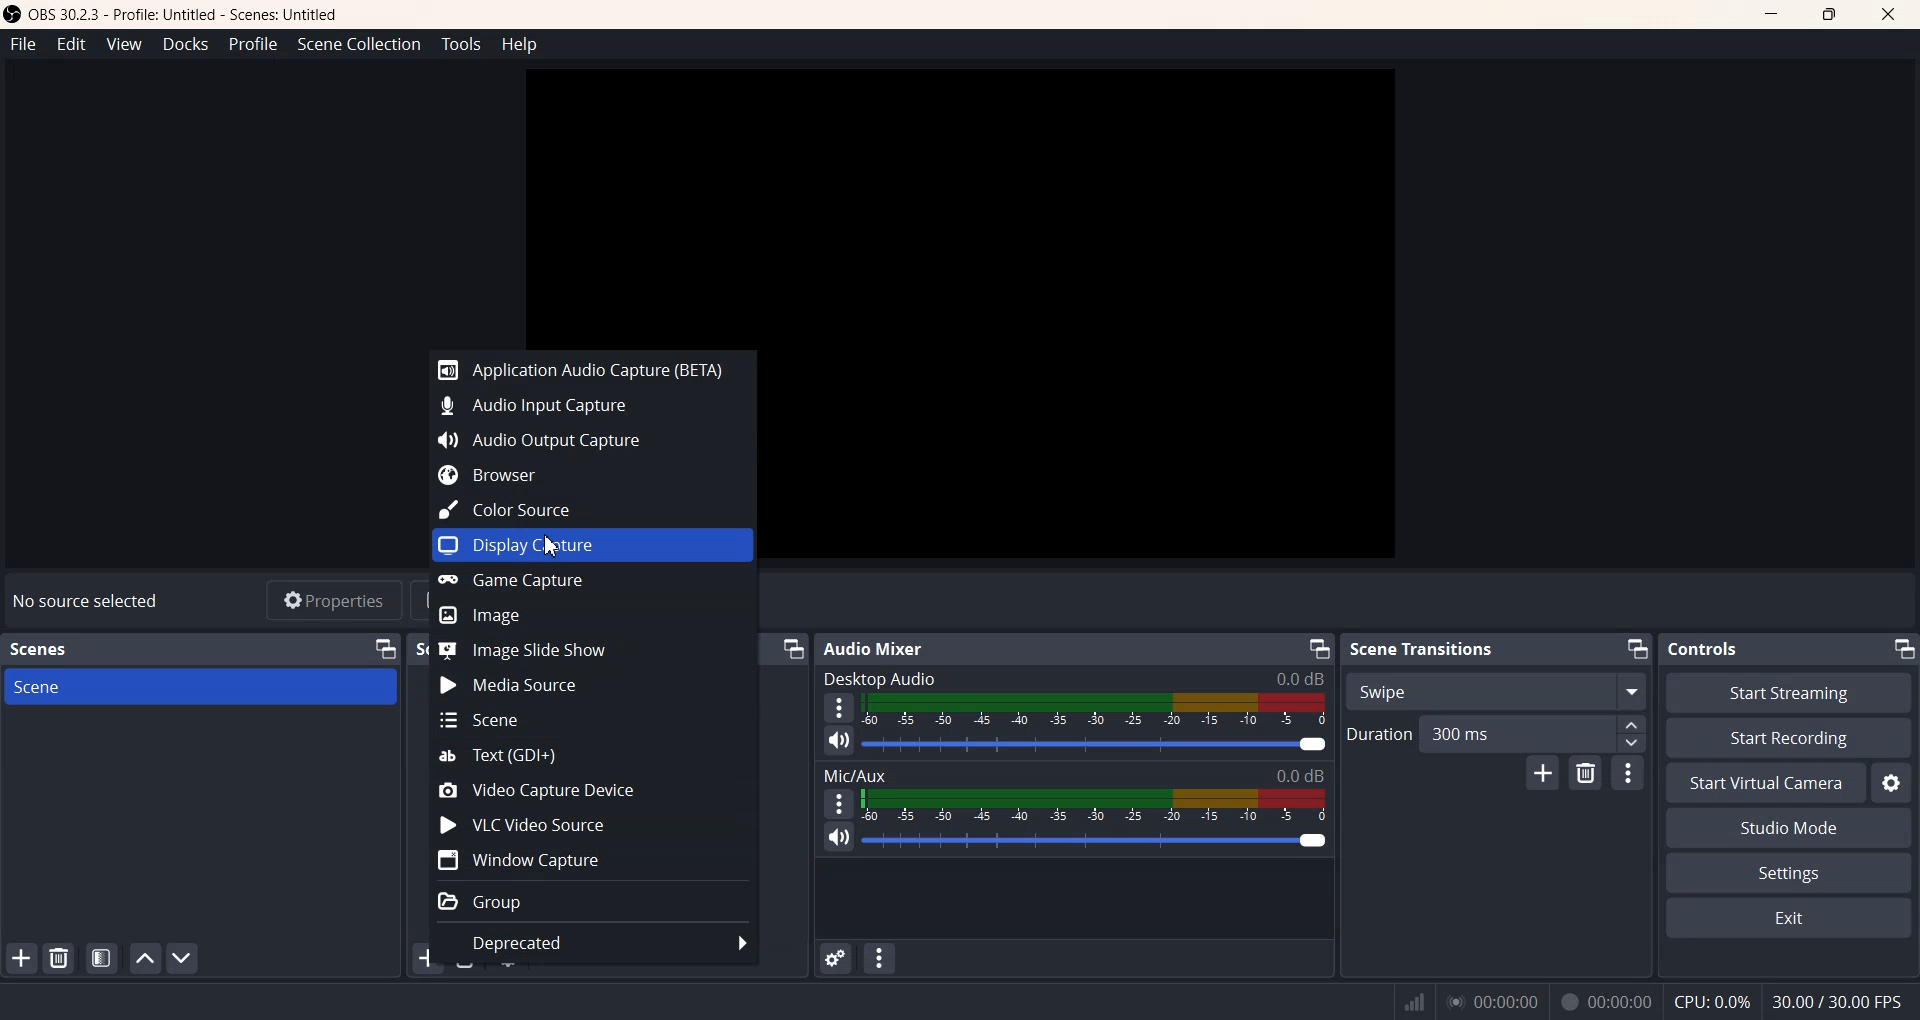  Describe the element at coordinates (188, 14) in the screenshot. I see `® OBS 30.2.3 - Profile: Untitled - Scenes: Untitled` at that location.